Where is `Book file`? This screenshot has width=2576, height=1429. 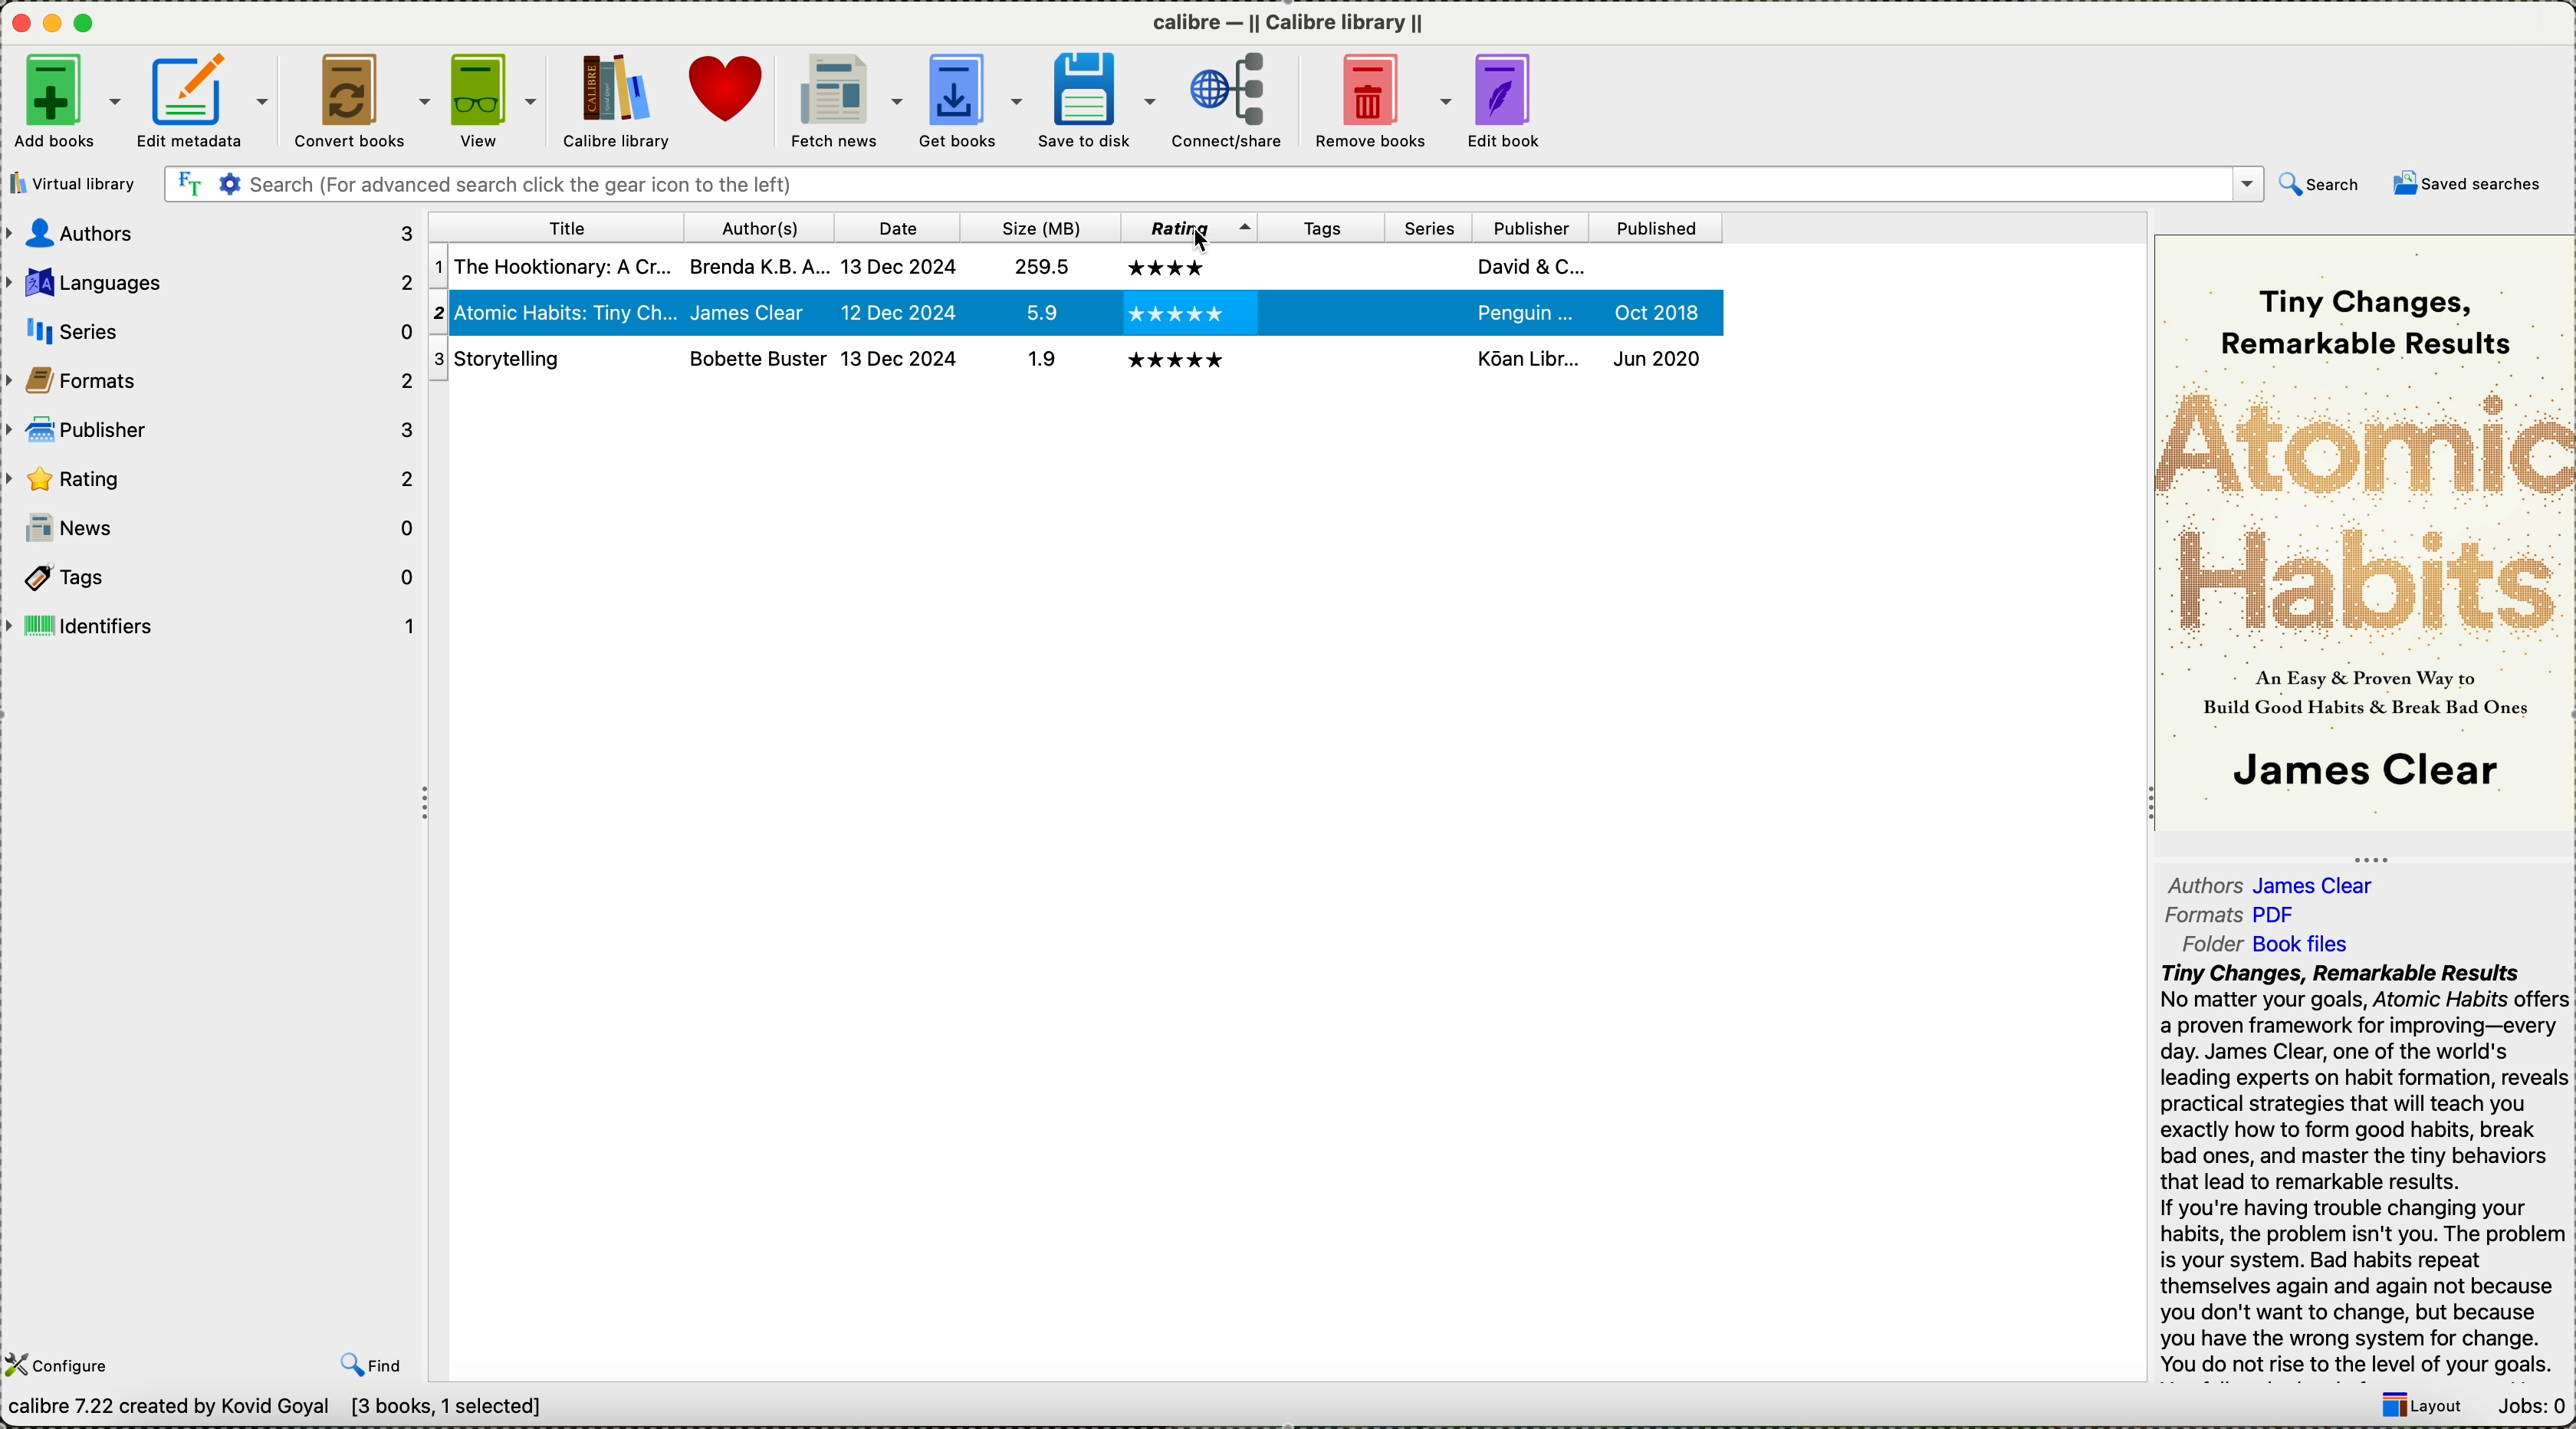
Book file is located at coordinates (2301, 947).